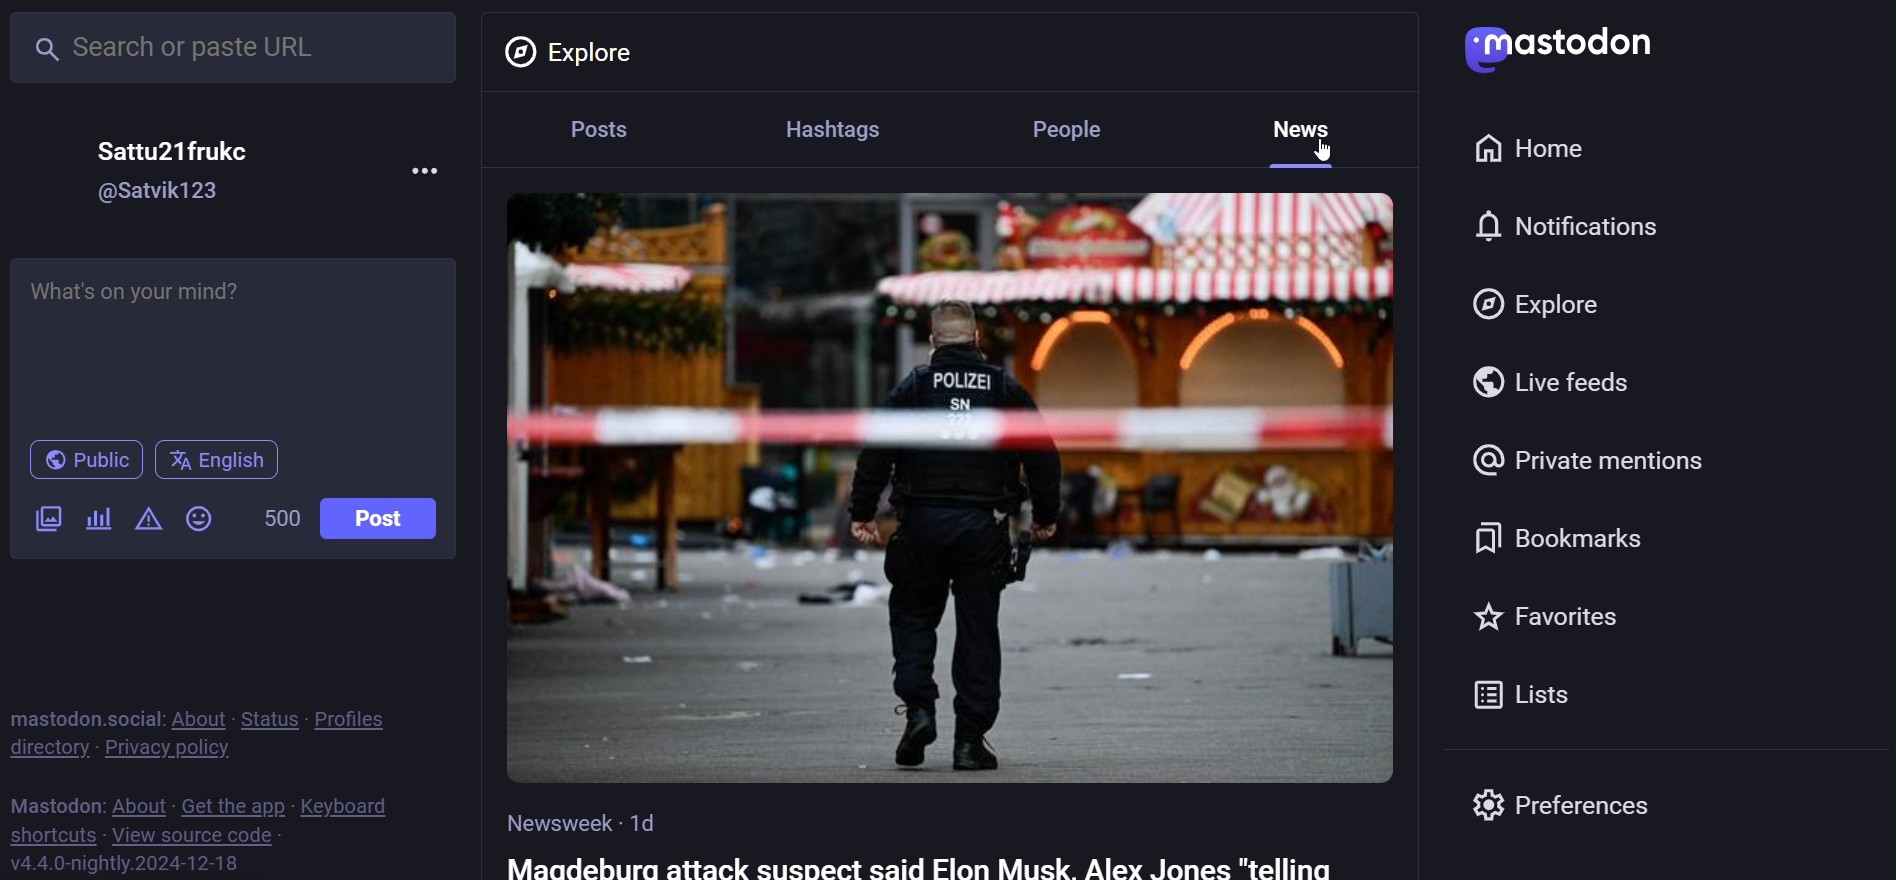  What do you see at coordinates (235, 48) in the screenshot?
I see `search or paste URL` at bounding box center [235, 48].